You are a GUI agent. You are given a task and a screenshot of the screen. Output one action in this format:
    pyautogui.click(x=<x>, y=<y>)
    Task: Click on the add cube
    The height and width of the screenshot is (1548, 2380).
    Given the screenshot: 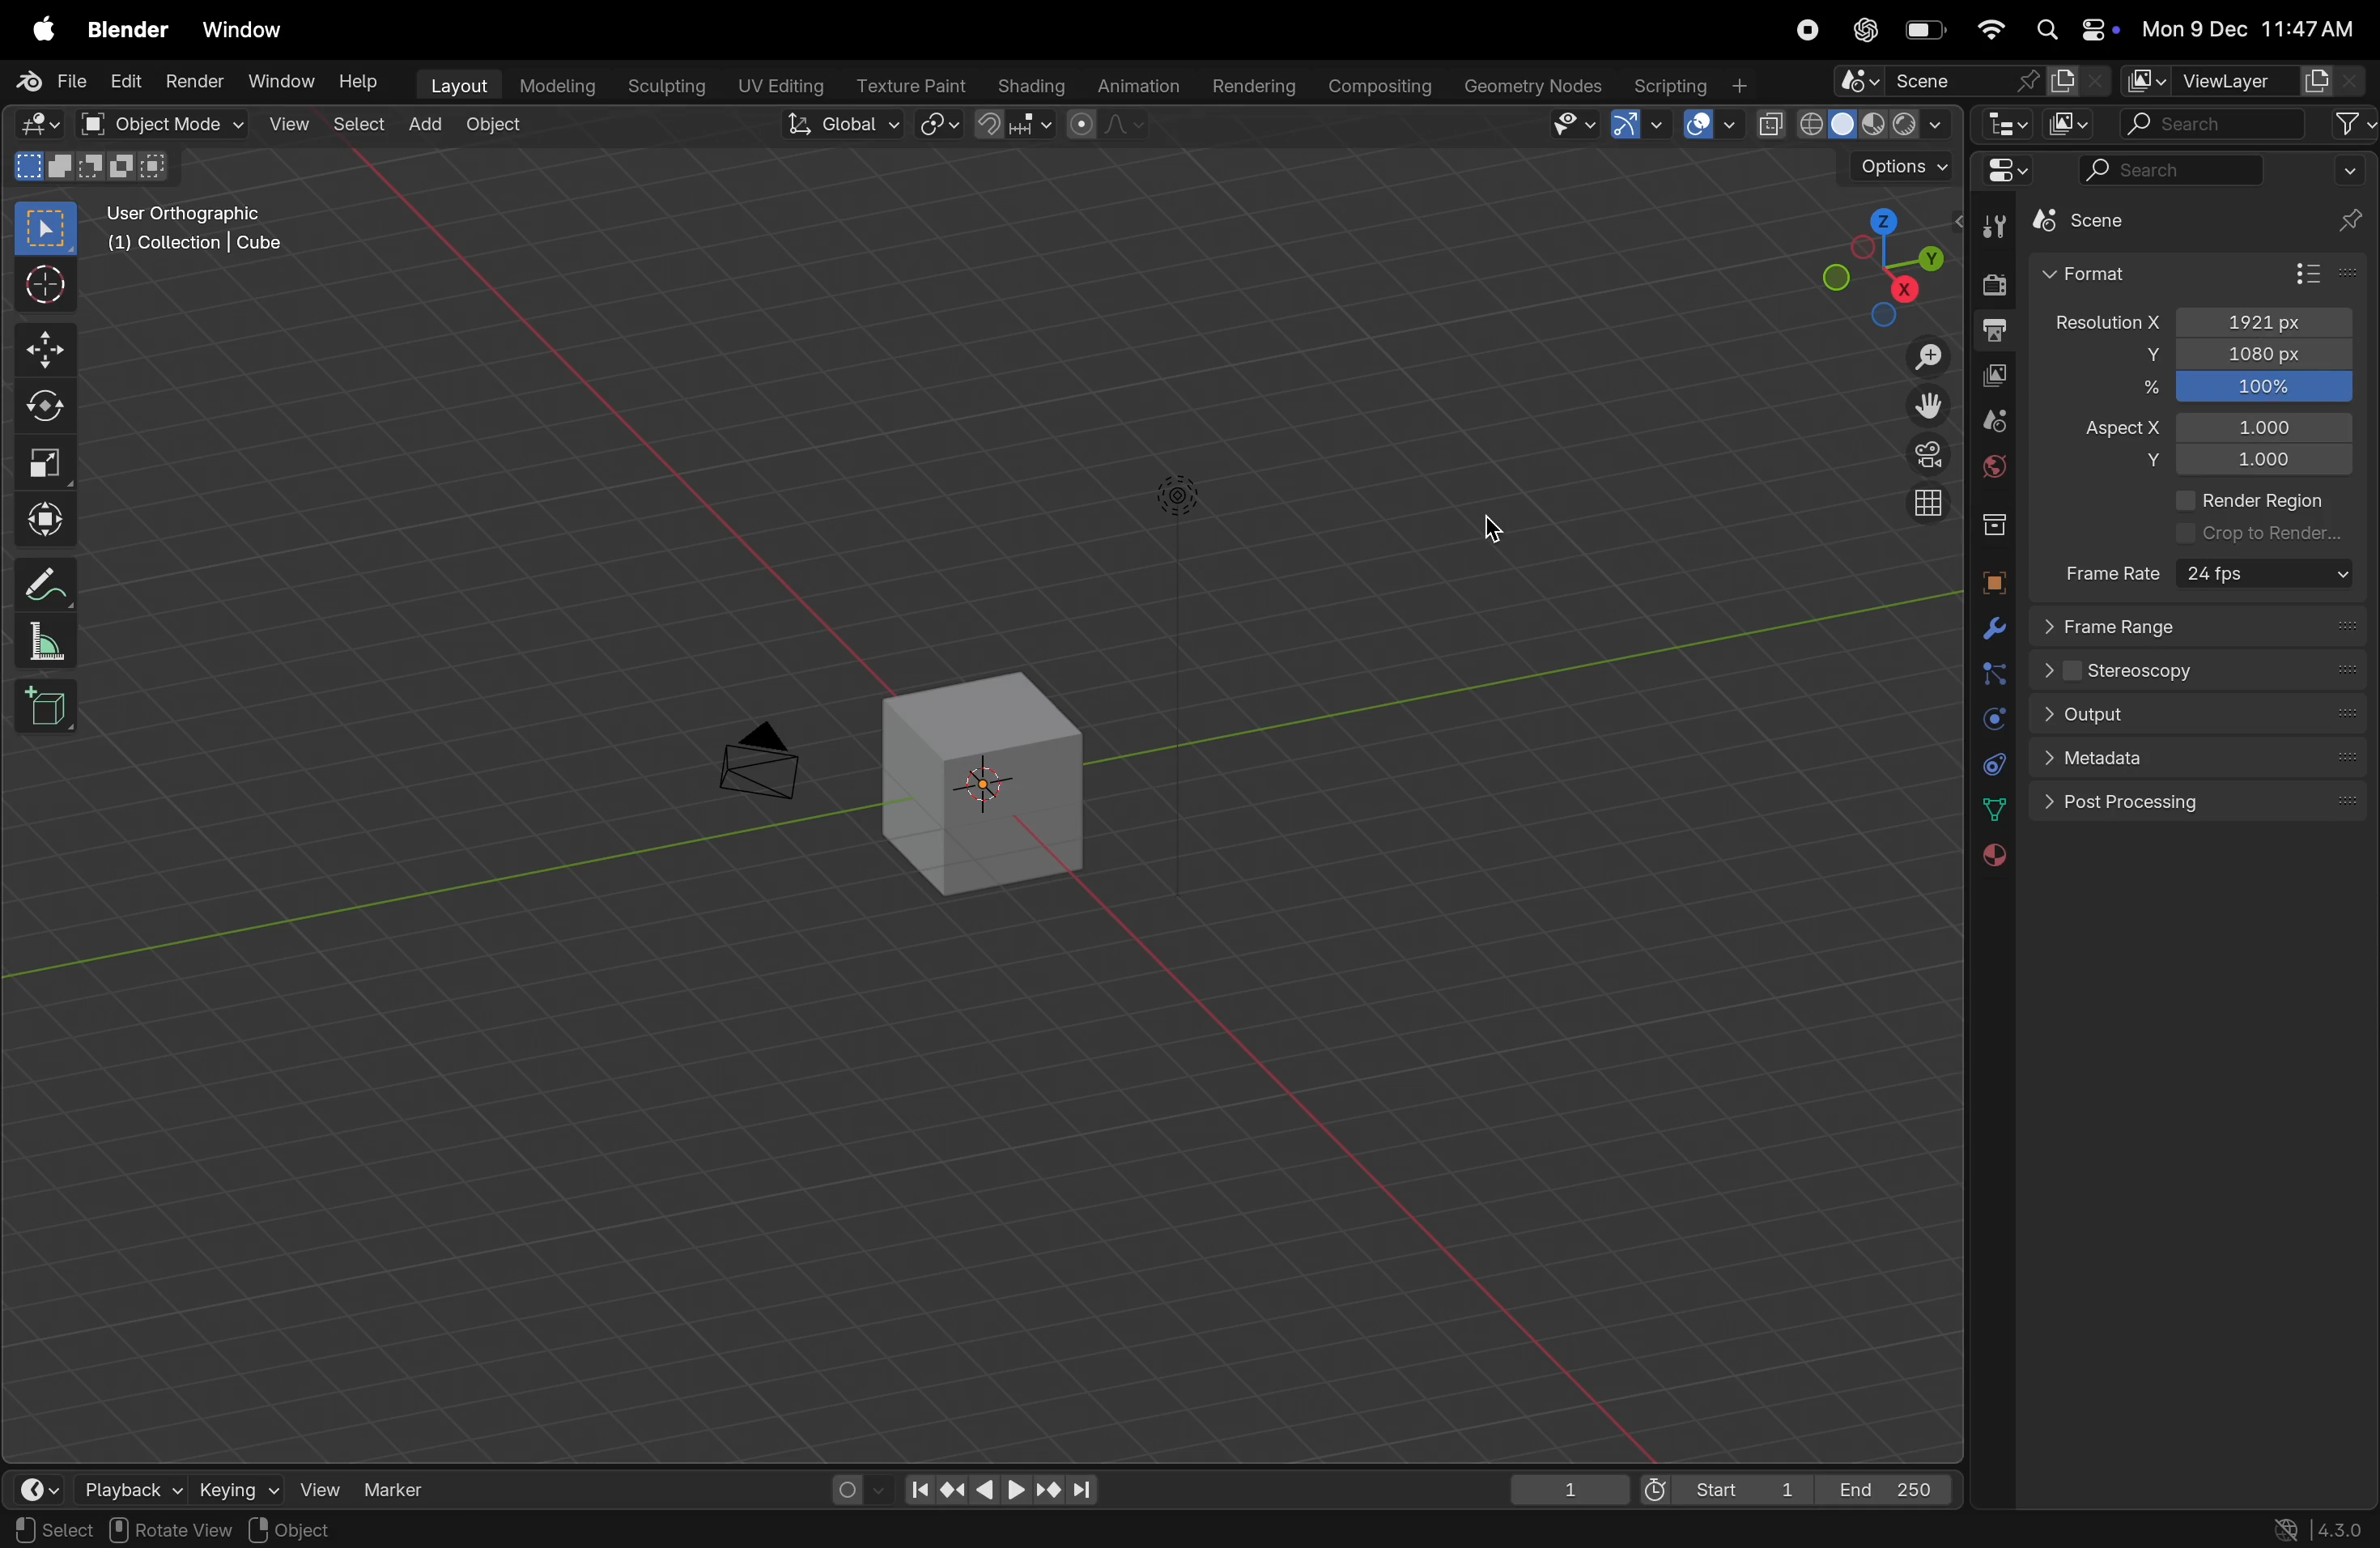 What is the action you would take?
    pyautogui.click(x=54, y=708)
    